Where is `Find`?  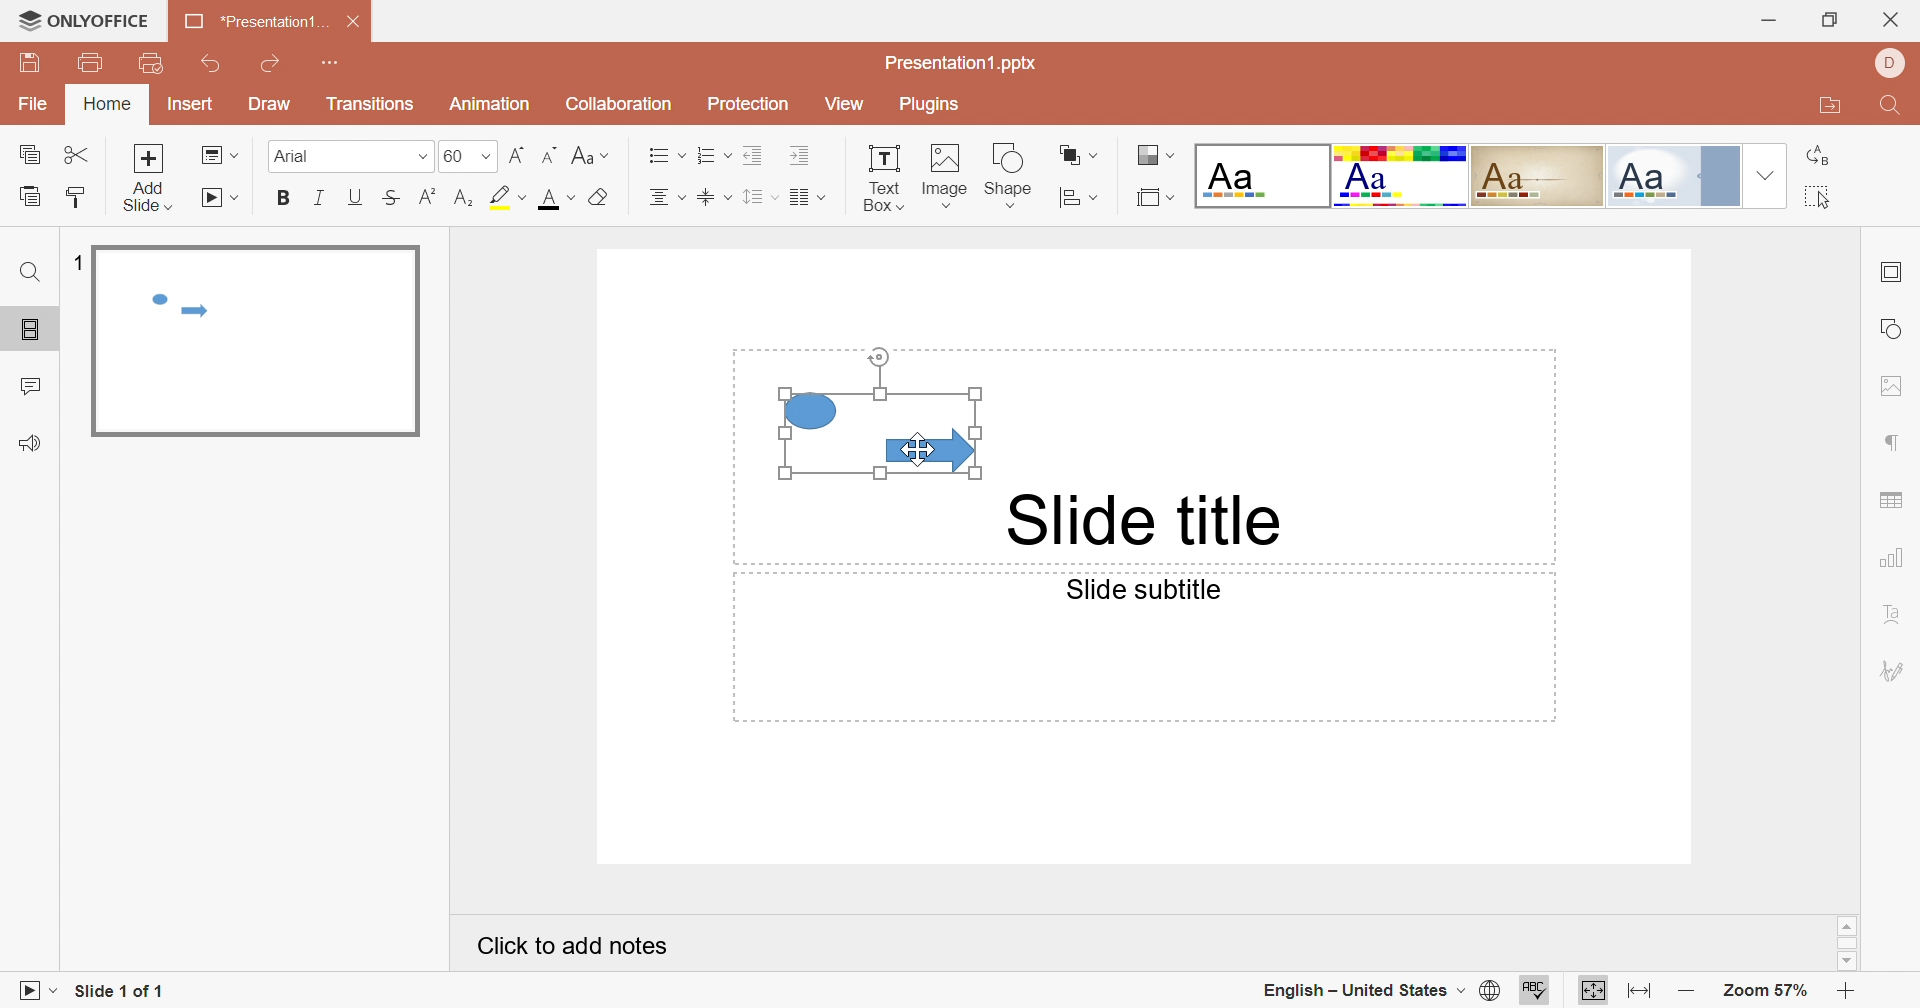 Find is located at coordinates (31, 274).